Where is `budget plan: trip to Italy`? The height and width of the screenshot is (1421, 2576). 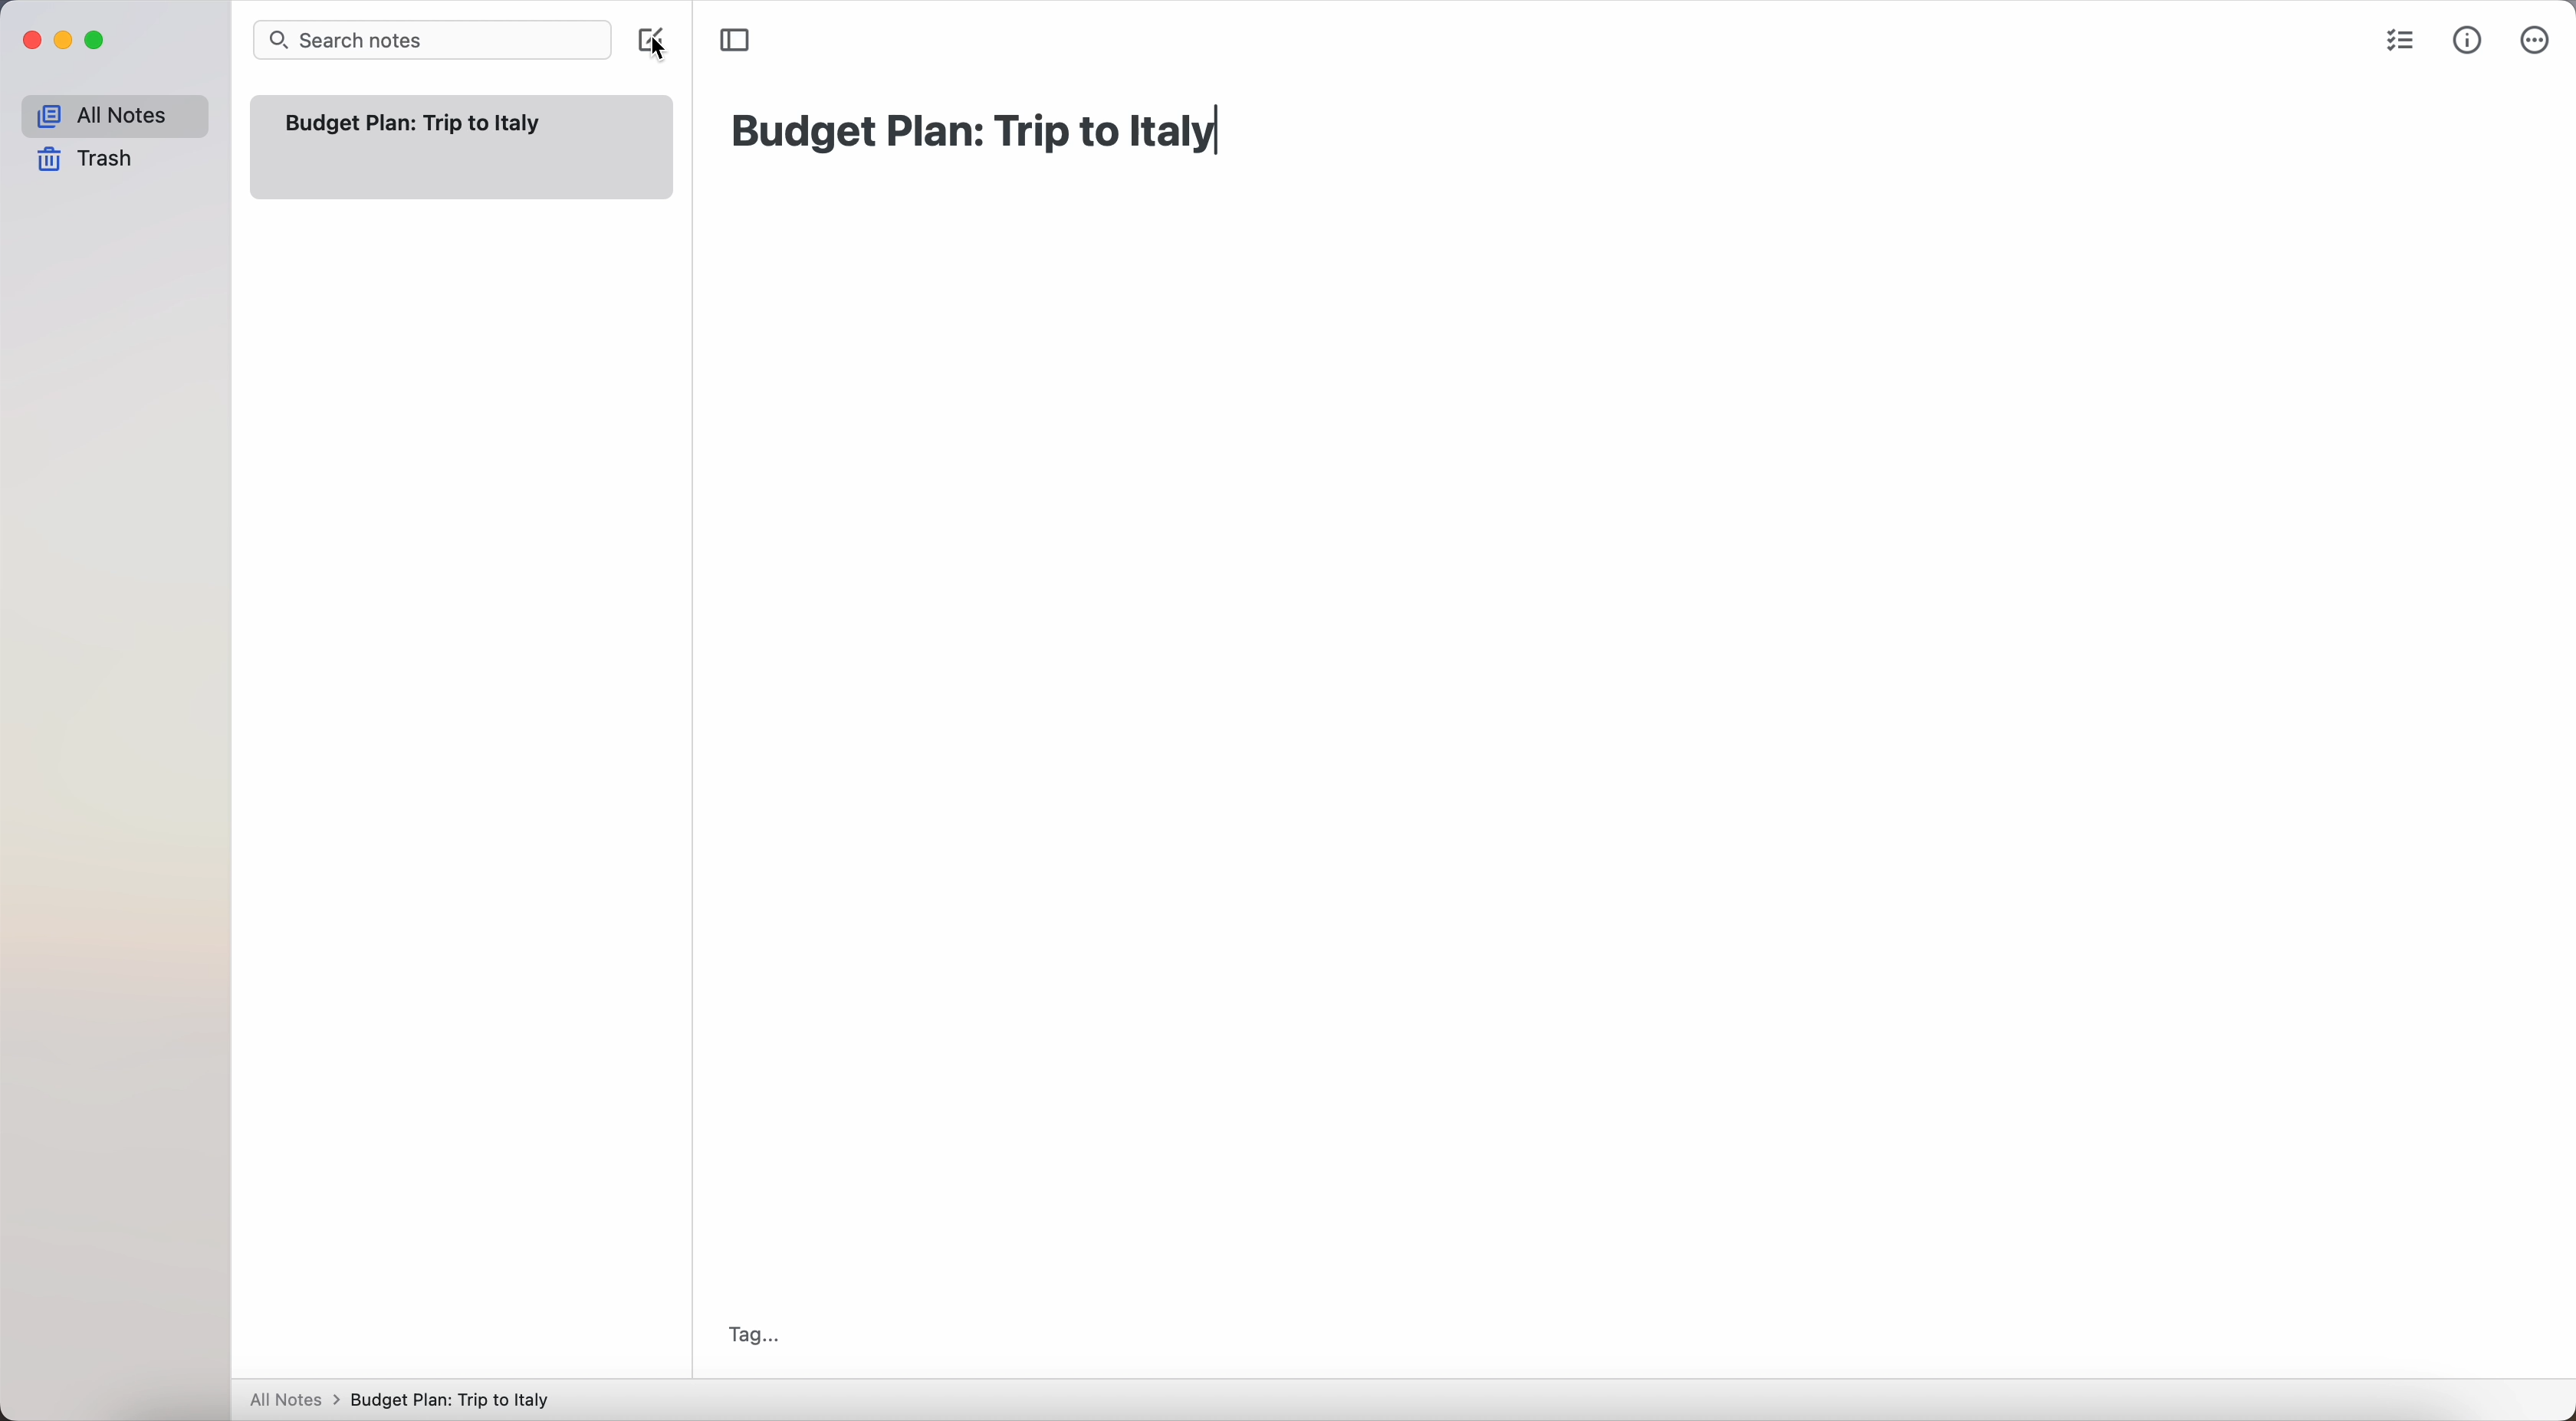
budget plan: trip to Italy is located at coordinates (979, 131).